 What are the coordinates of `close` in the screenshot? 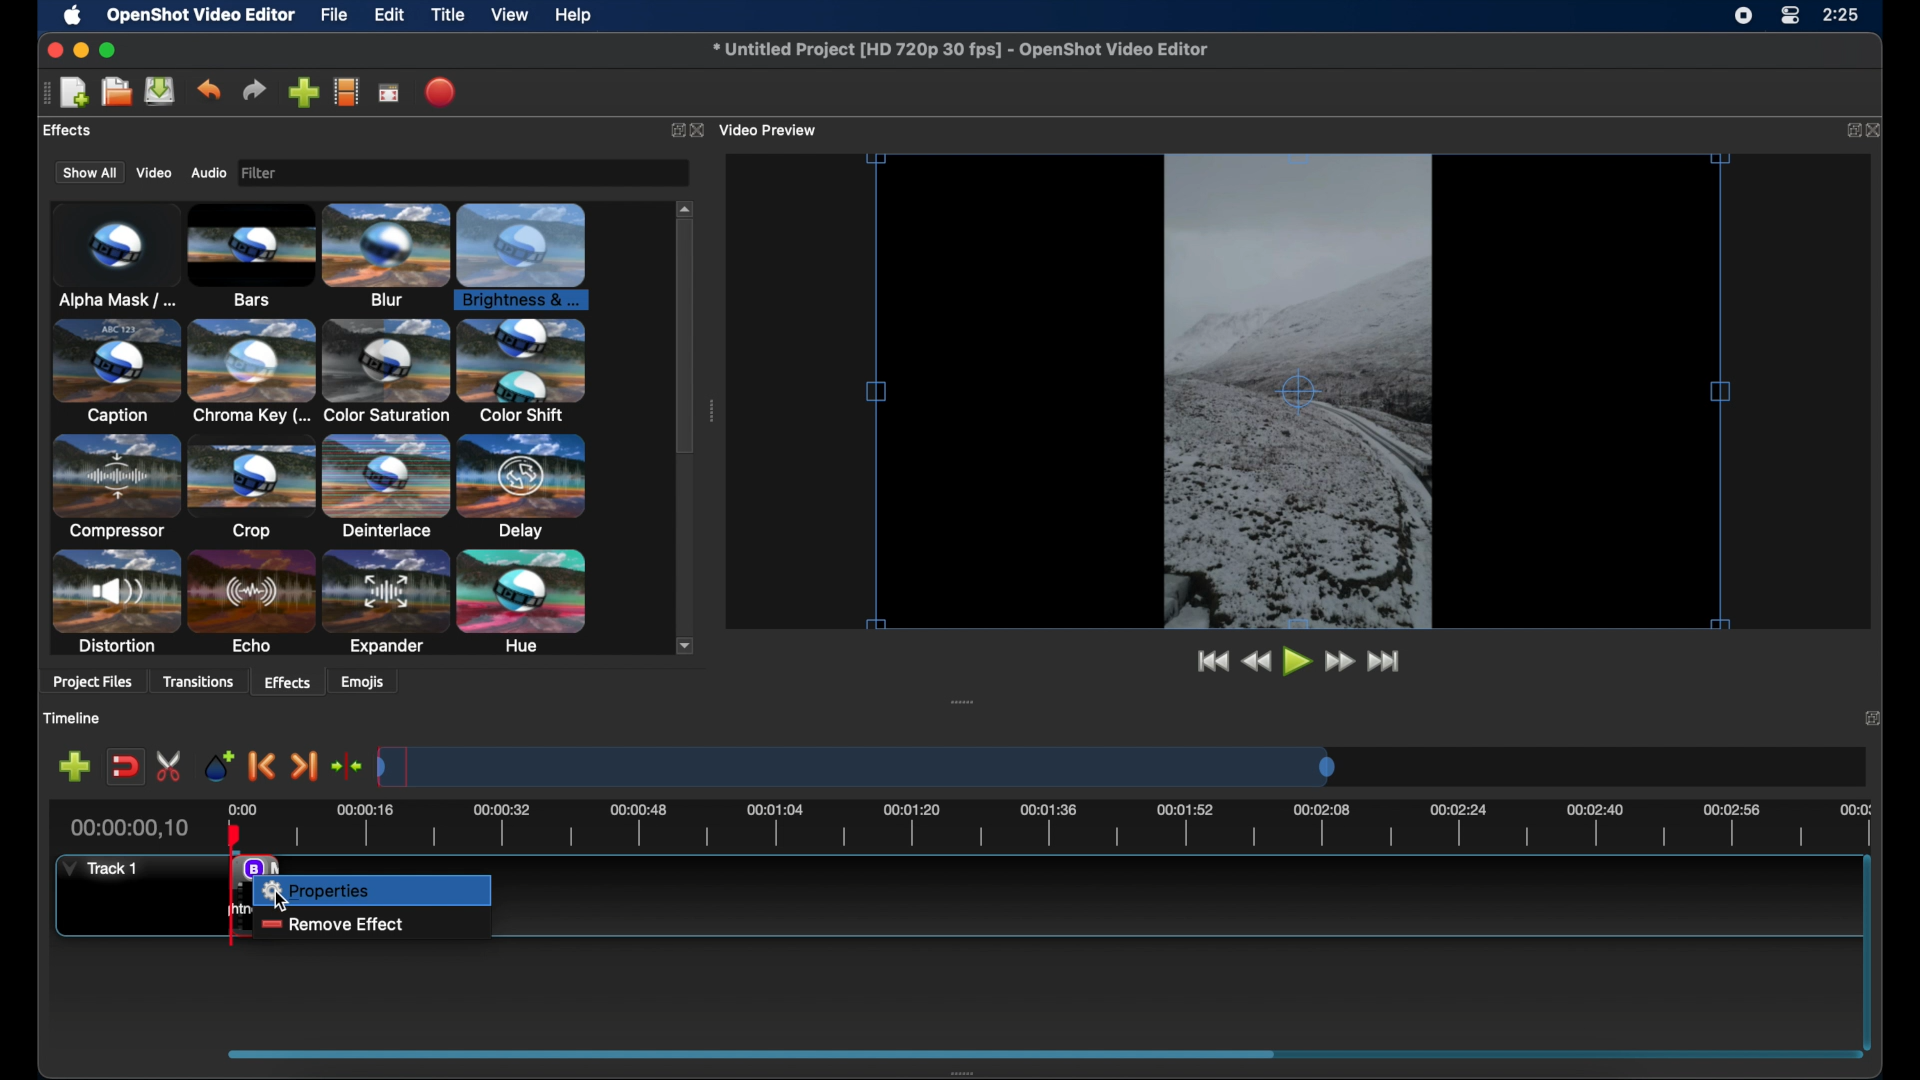 It's located at (697, 130).